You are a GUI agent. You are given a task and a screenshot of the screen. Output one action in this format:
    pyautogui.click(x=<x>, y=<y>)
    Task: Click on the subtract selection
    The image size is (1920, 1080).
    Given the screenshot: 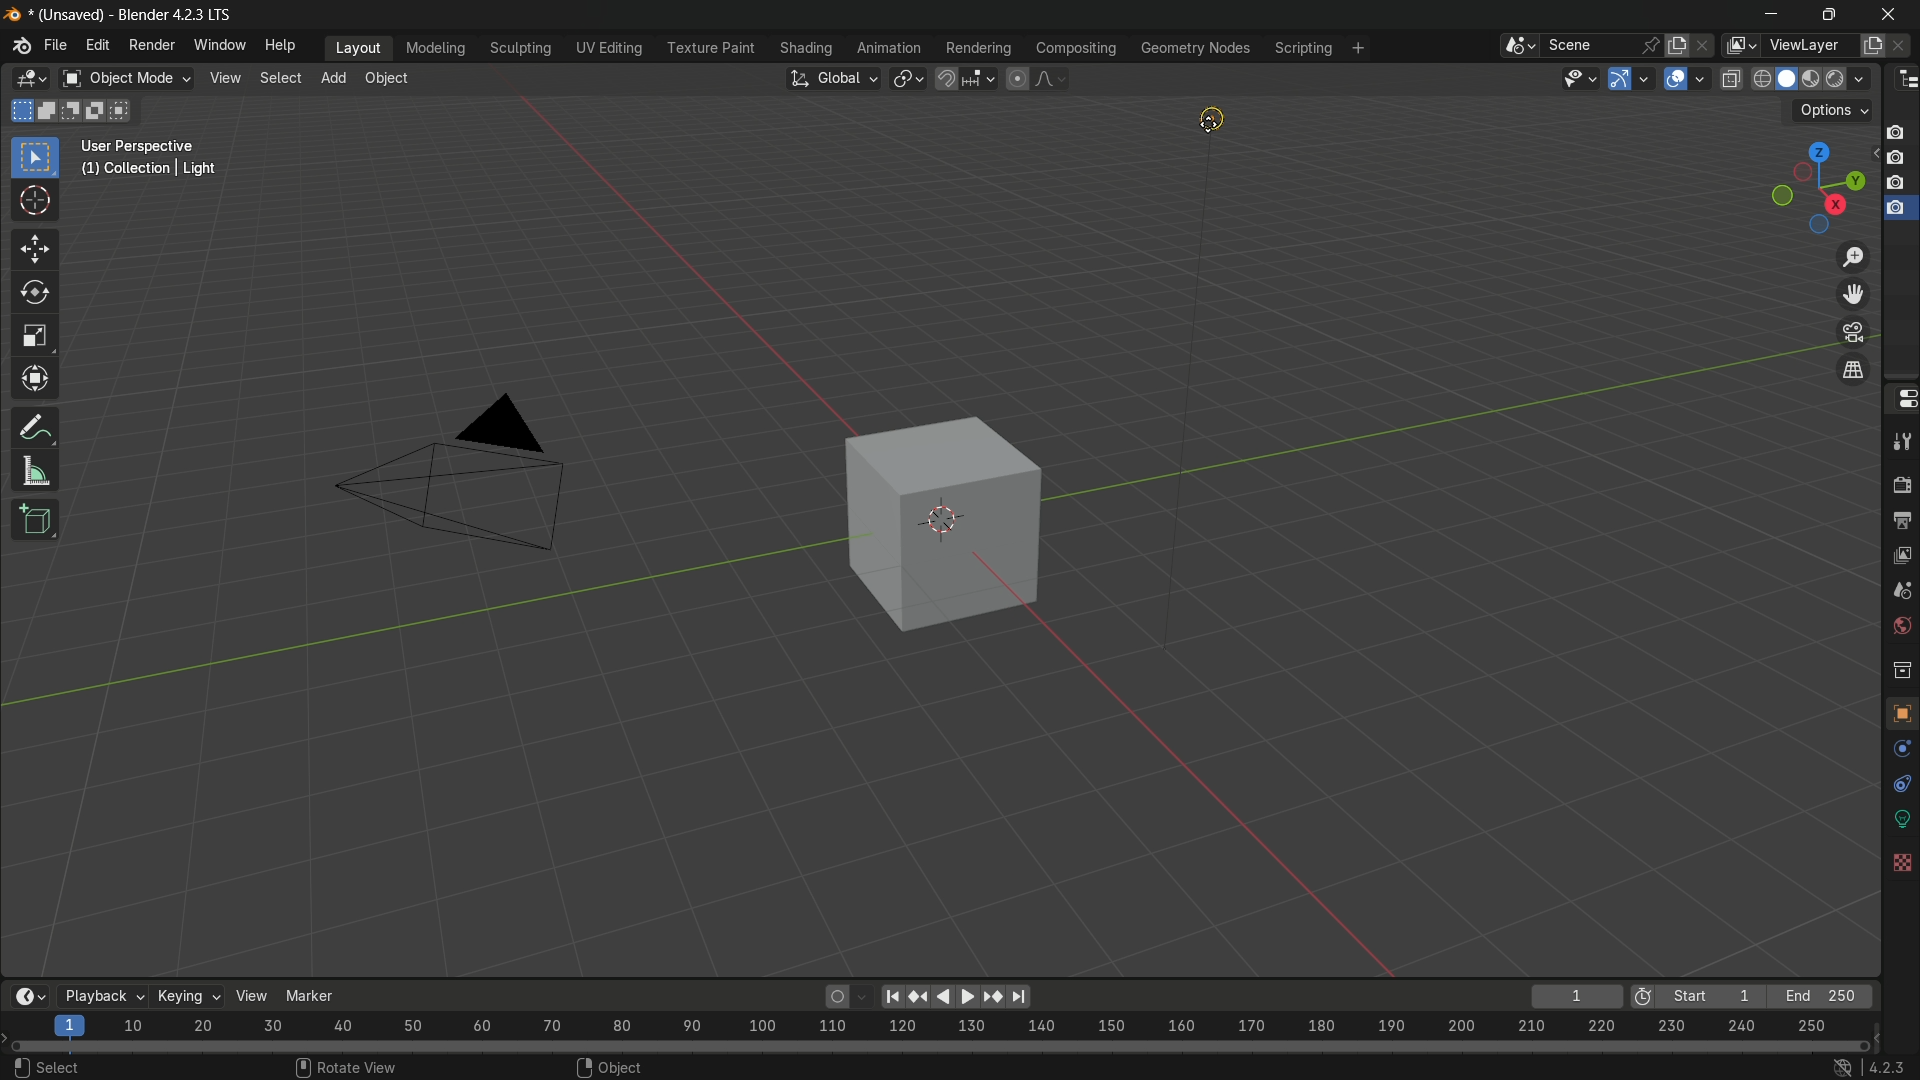 What is the action you would take?
    pyautogui.click(x=76, y=111)
    